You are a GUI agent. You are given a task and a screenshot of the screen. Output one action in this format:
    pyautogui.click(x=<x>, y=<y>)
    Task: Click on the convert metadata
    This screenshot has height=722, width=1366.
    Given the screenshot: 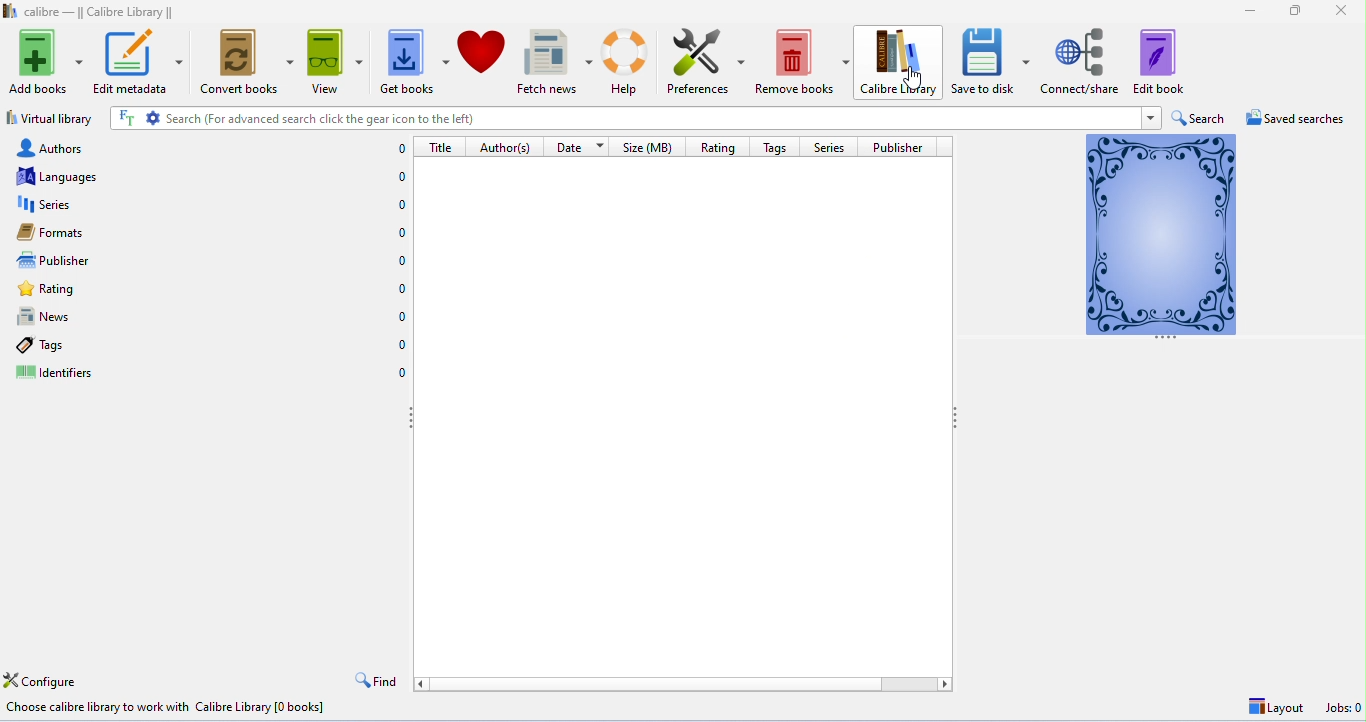 What is the action you would take?
    pyautogui.click(x=247, y=63)
    